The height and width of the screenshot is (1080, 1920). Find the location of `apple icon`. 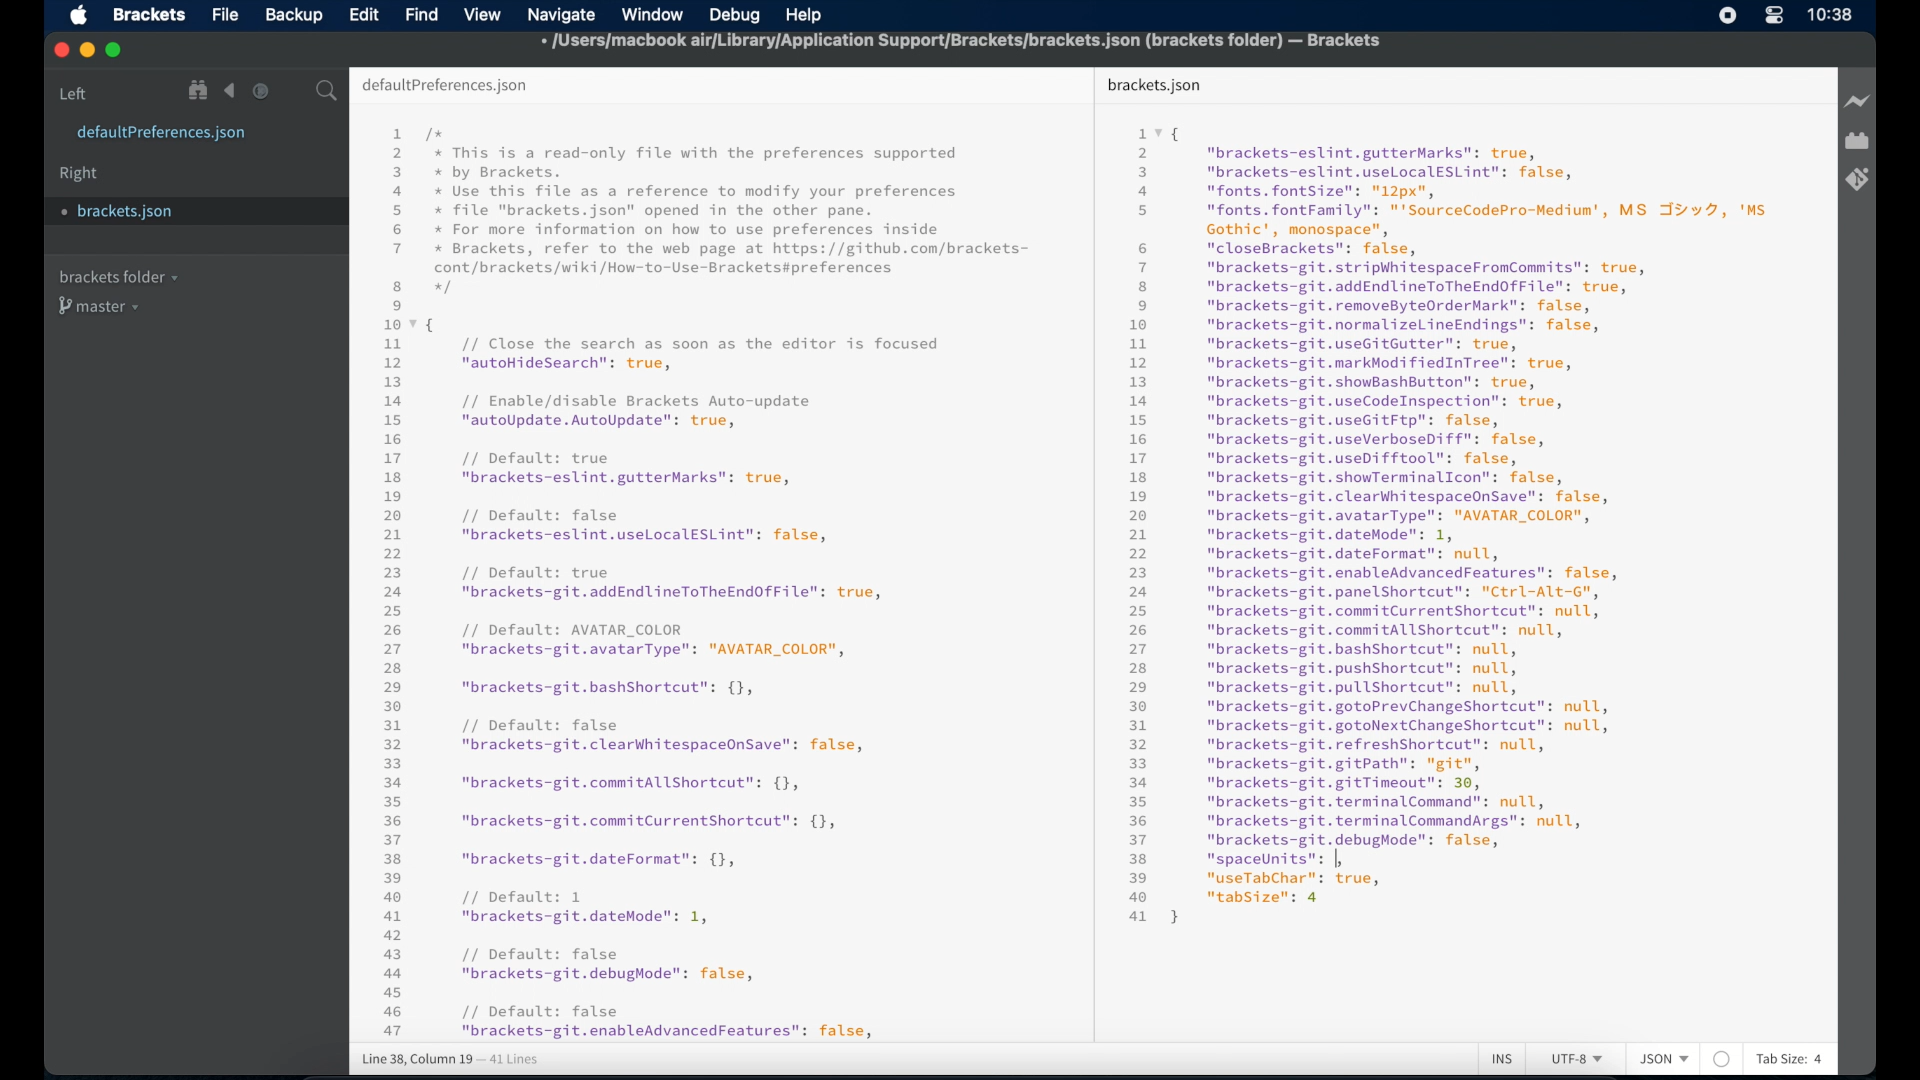

apple icon is located at coordinates (80, 16).